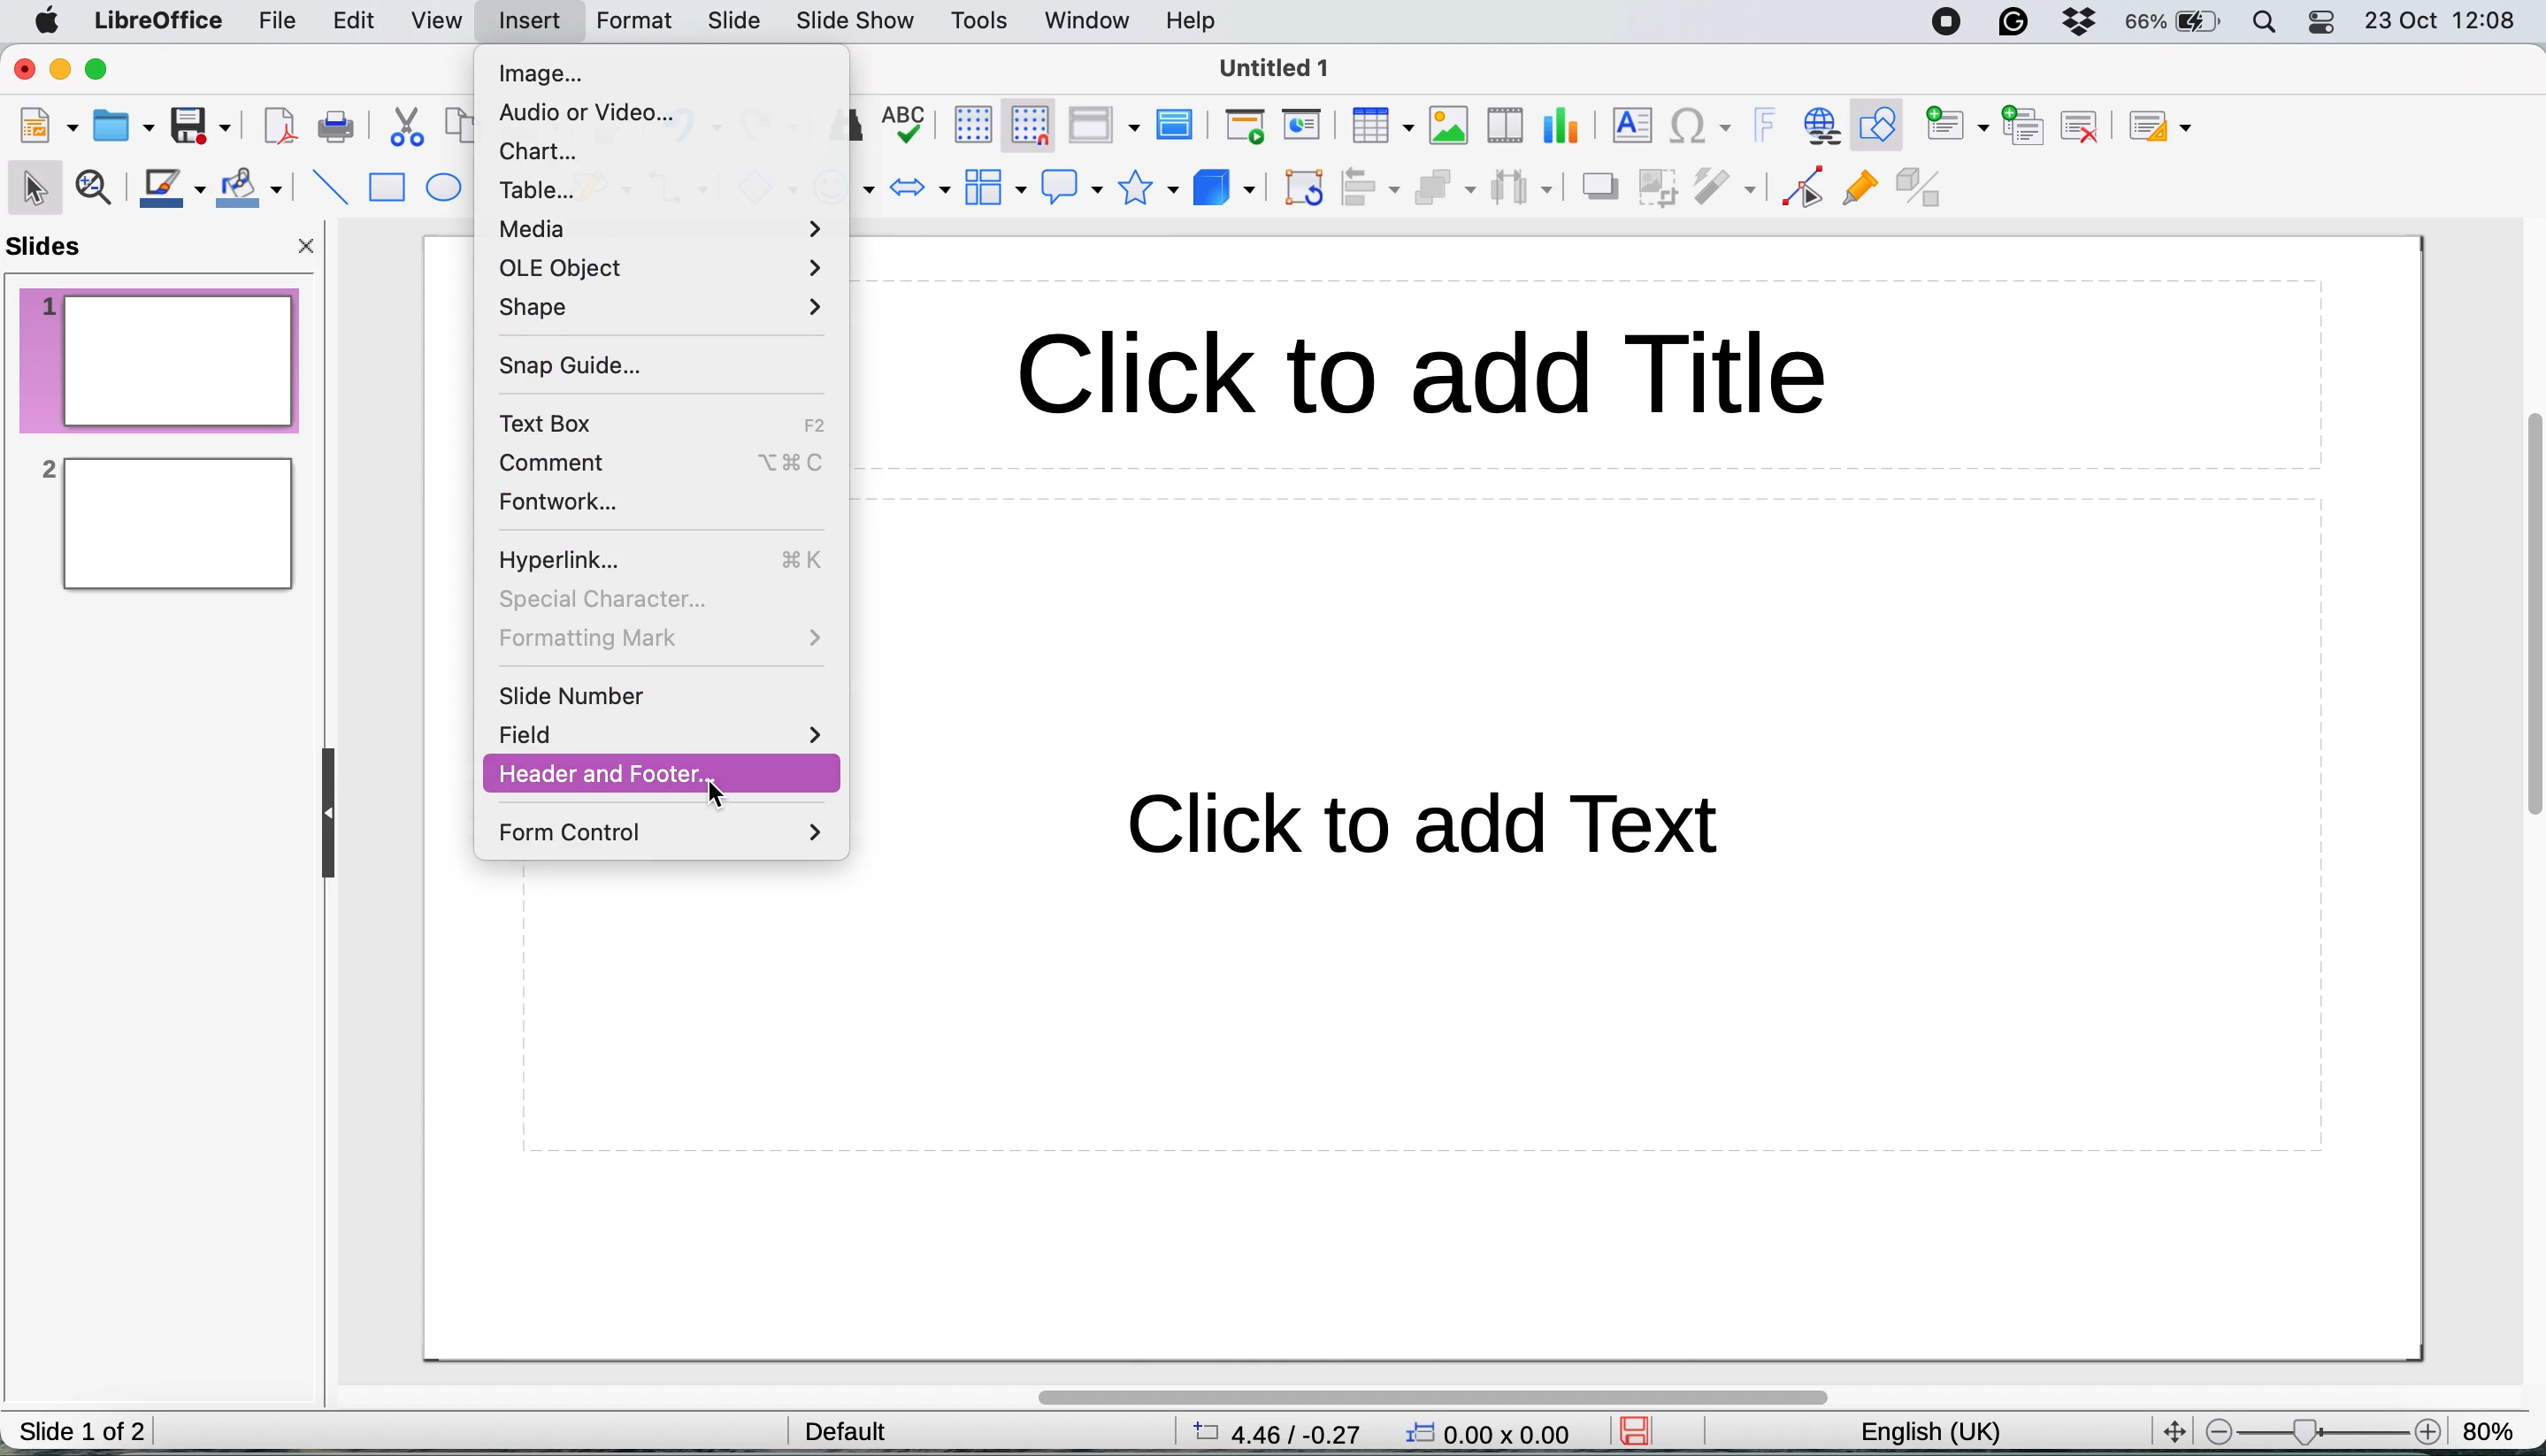  Describe the element at coordinates (1380, 126) in the screenshot. I see `insert table` at that location.